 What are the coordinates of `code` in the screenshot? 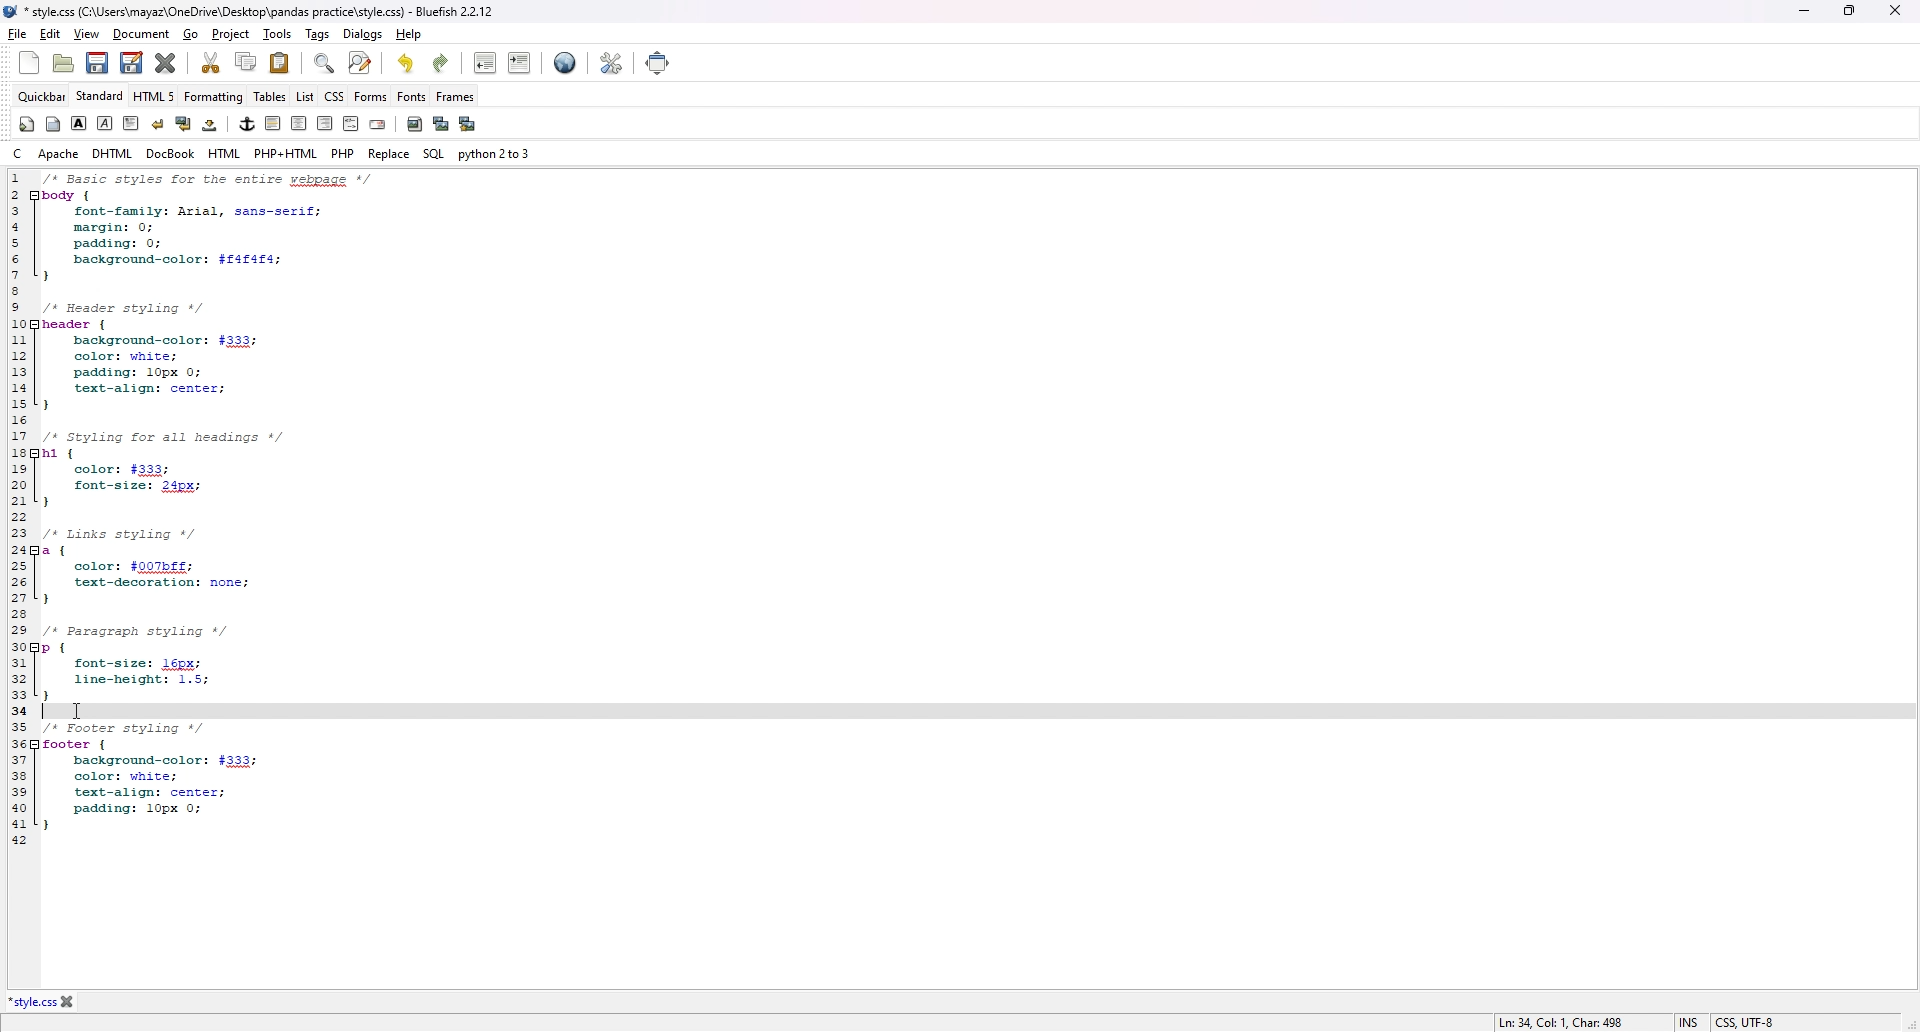 It's located at (250, 506).